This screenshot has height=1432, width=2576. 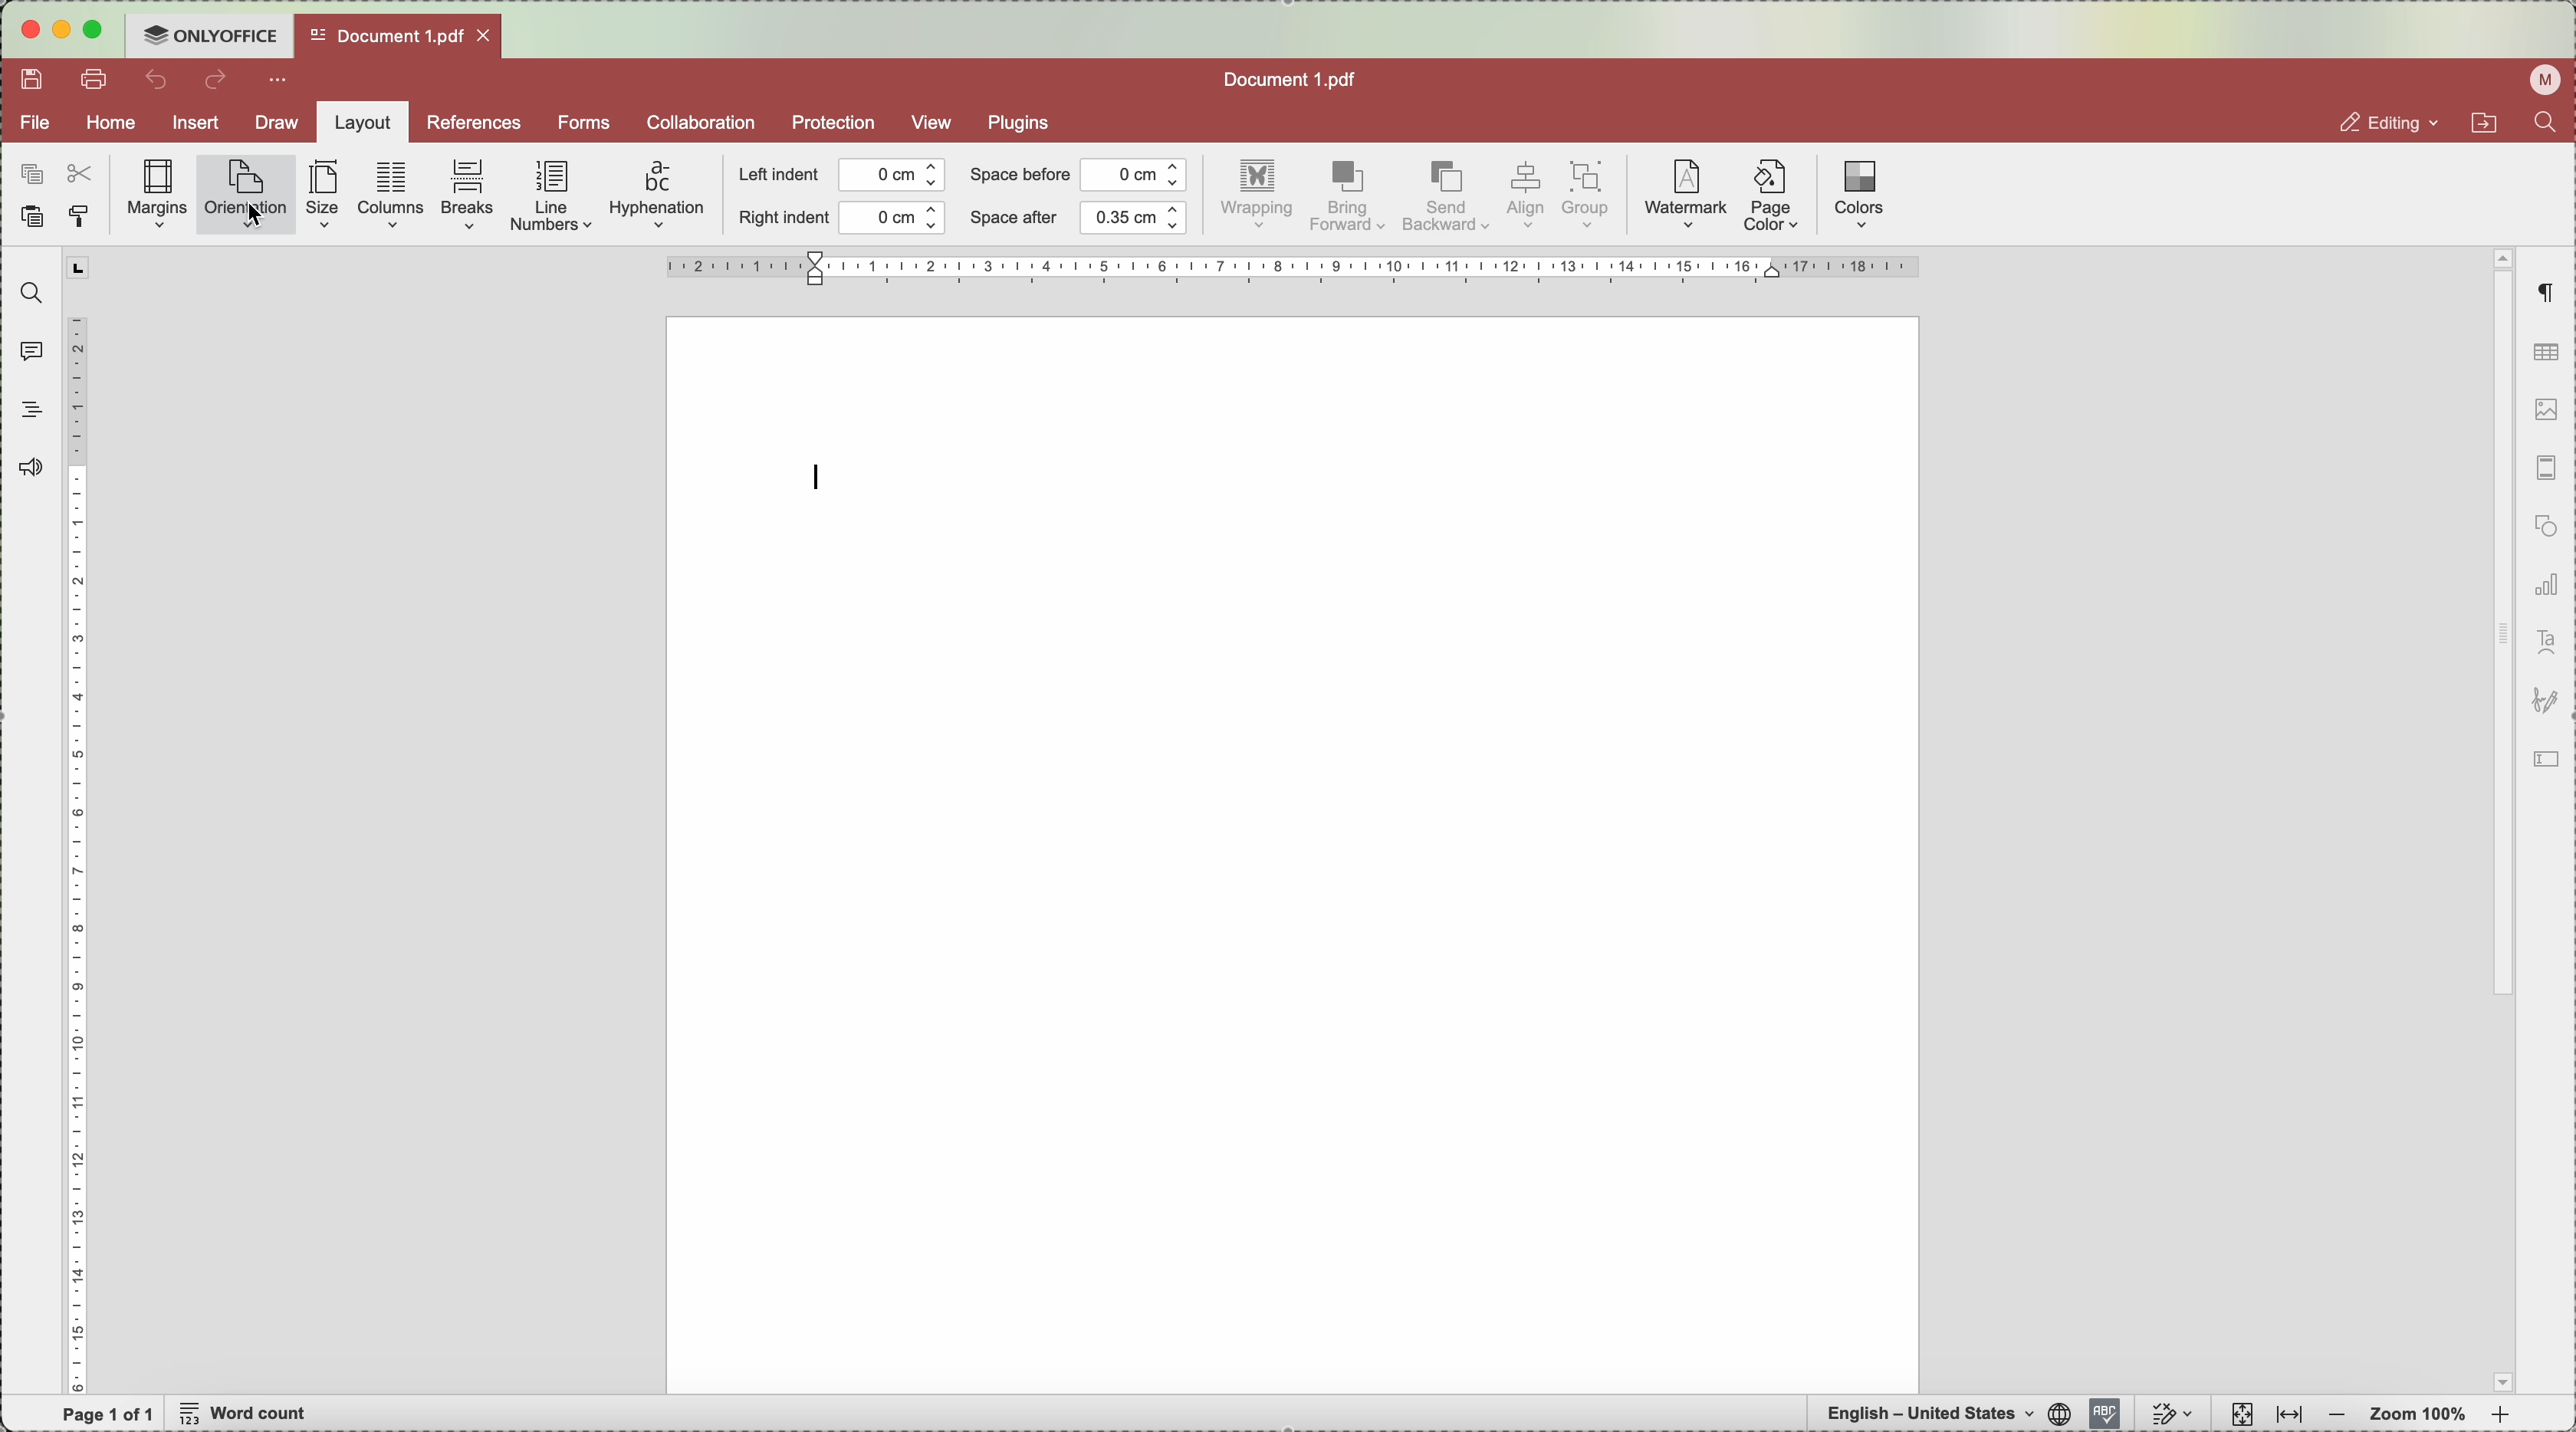 I want to click on feedback and support, so click(x=34, y=466).